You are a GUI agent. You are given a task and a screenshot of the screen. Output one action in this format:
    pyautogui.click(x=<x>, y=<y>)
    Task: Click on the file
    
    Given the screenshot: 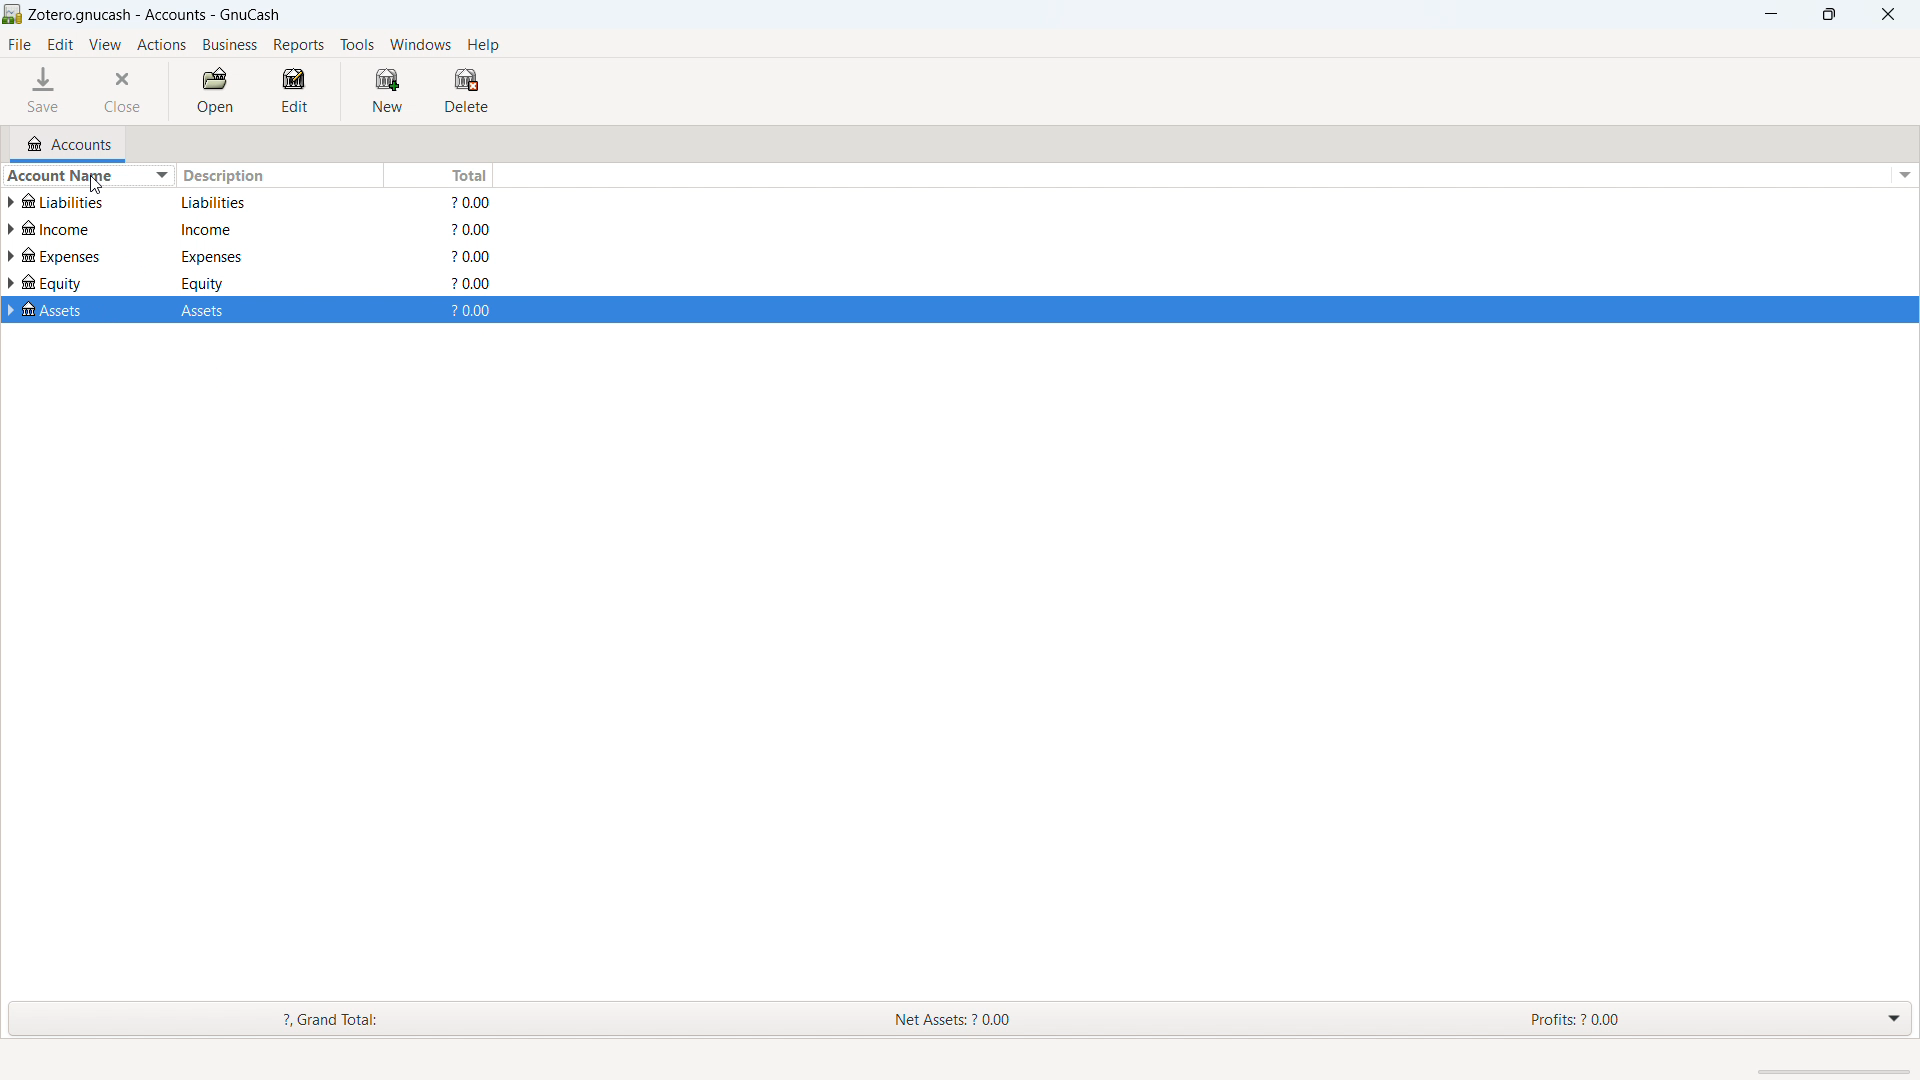 What is the action you would take?
    pyautogui.click(x=21, y=45)
    